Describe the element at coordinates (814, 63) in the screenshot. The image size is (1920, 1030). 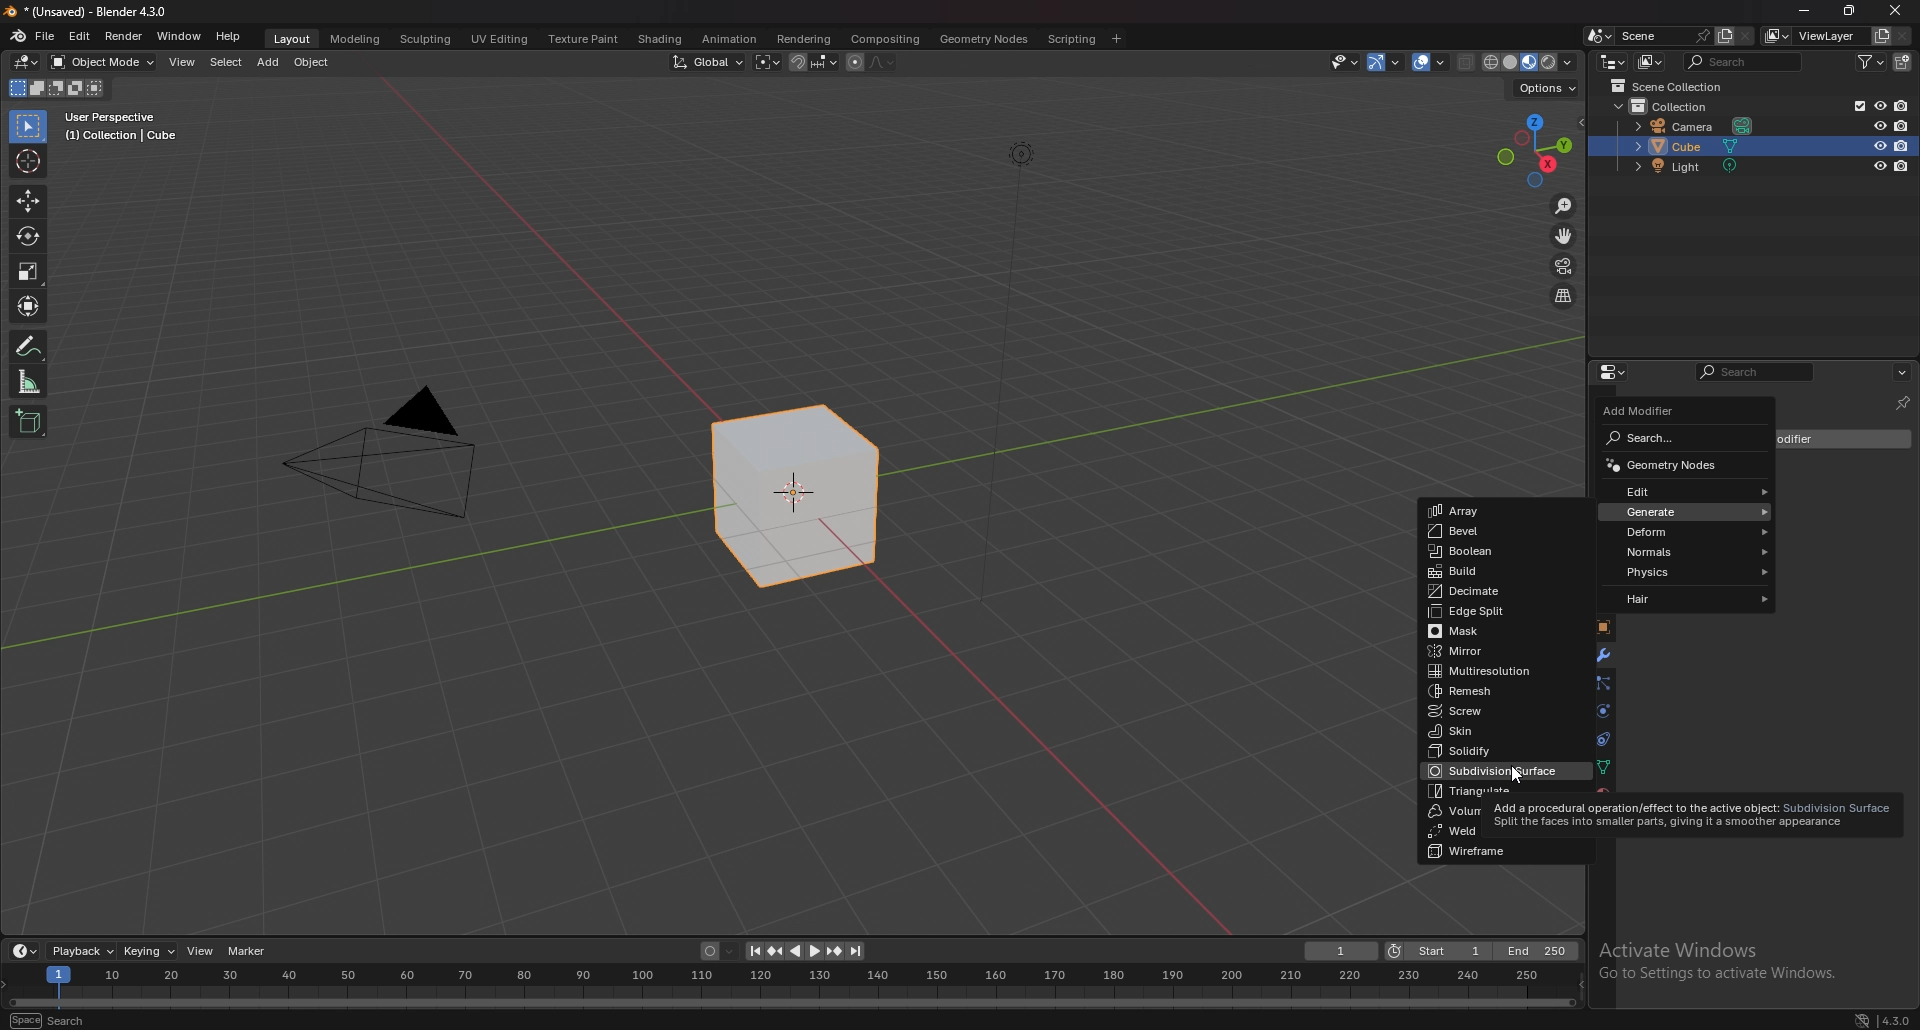
I see `snapping` at that location.